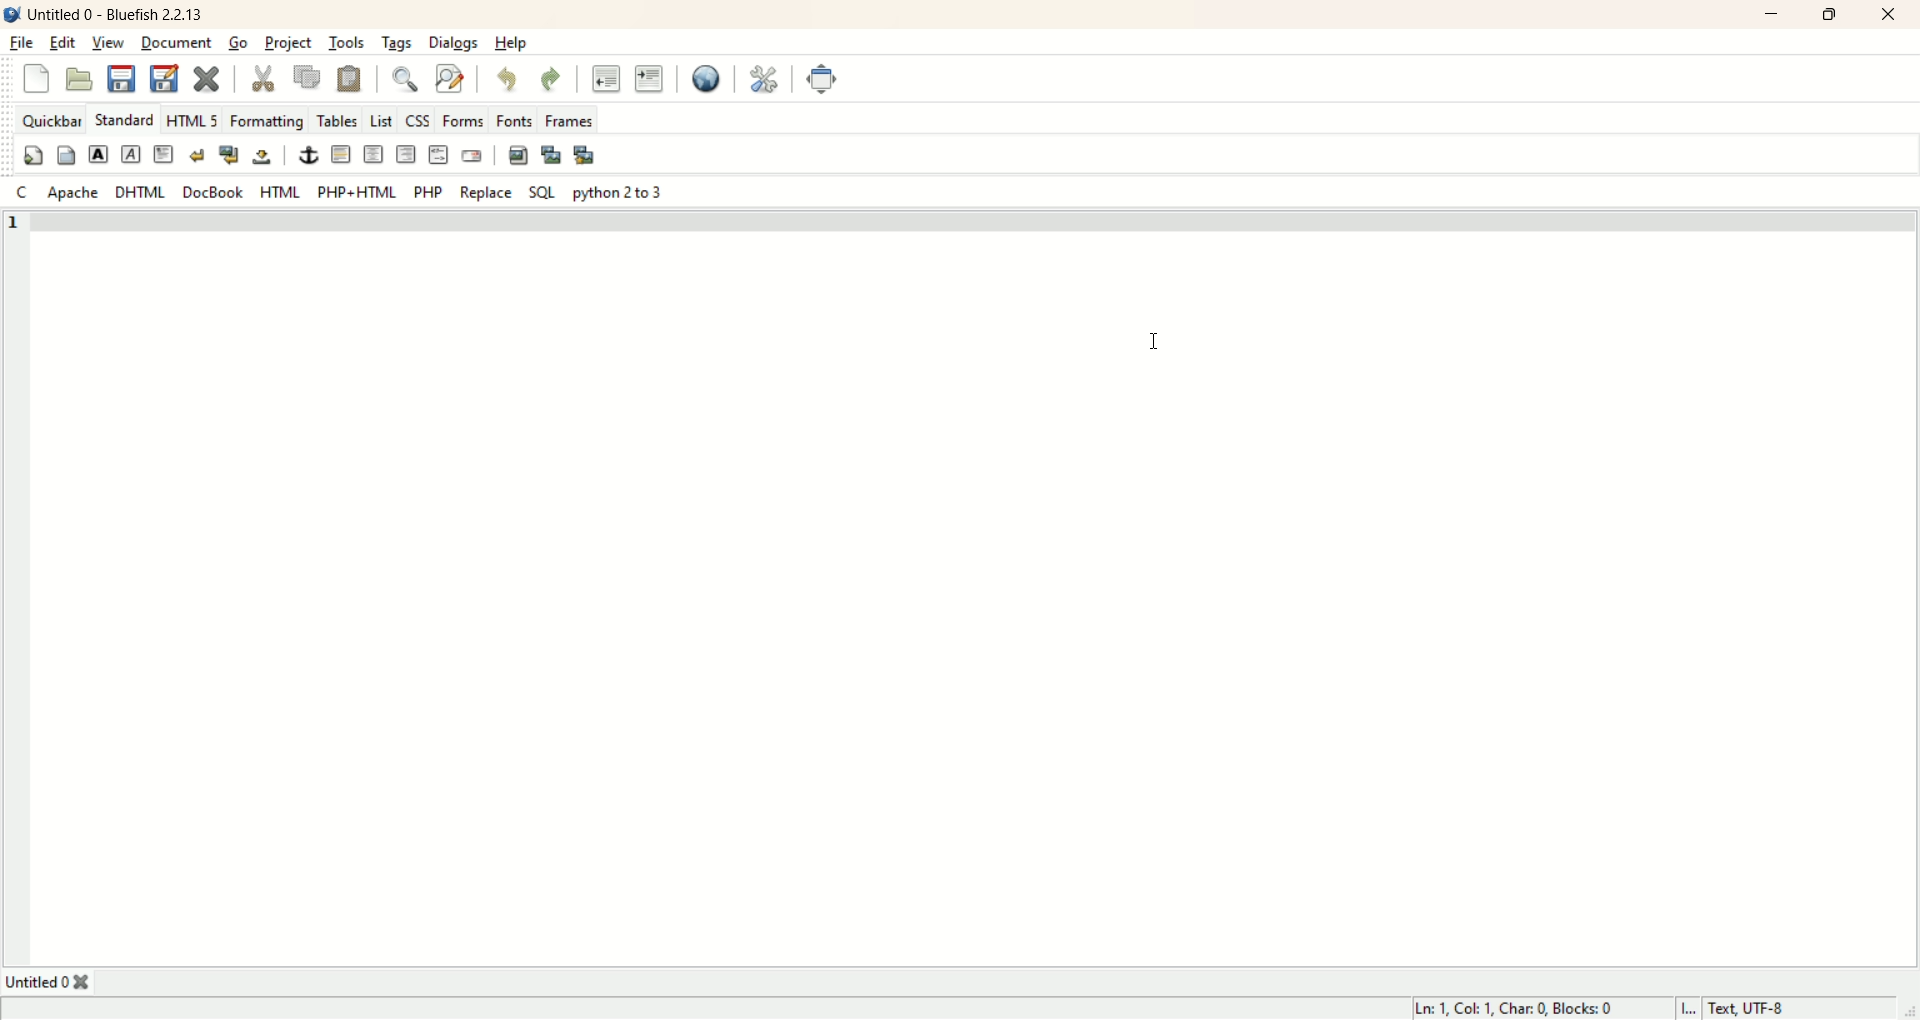 This screenshot has height=1020, width=1920. I want to click on title, so click(121, 14).